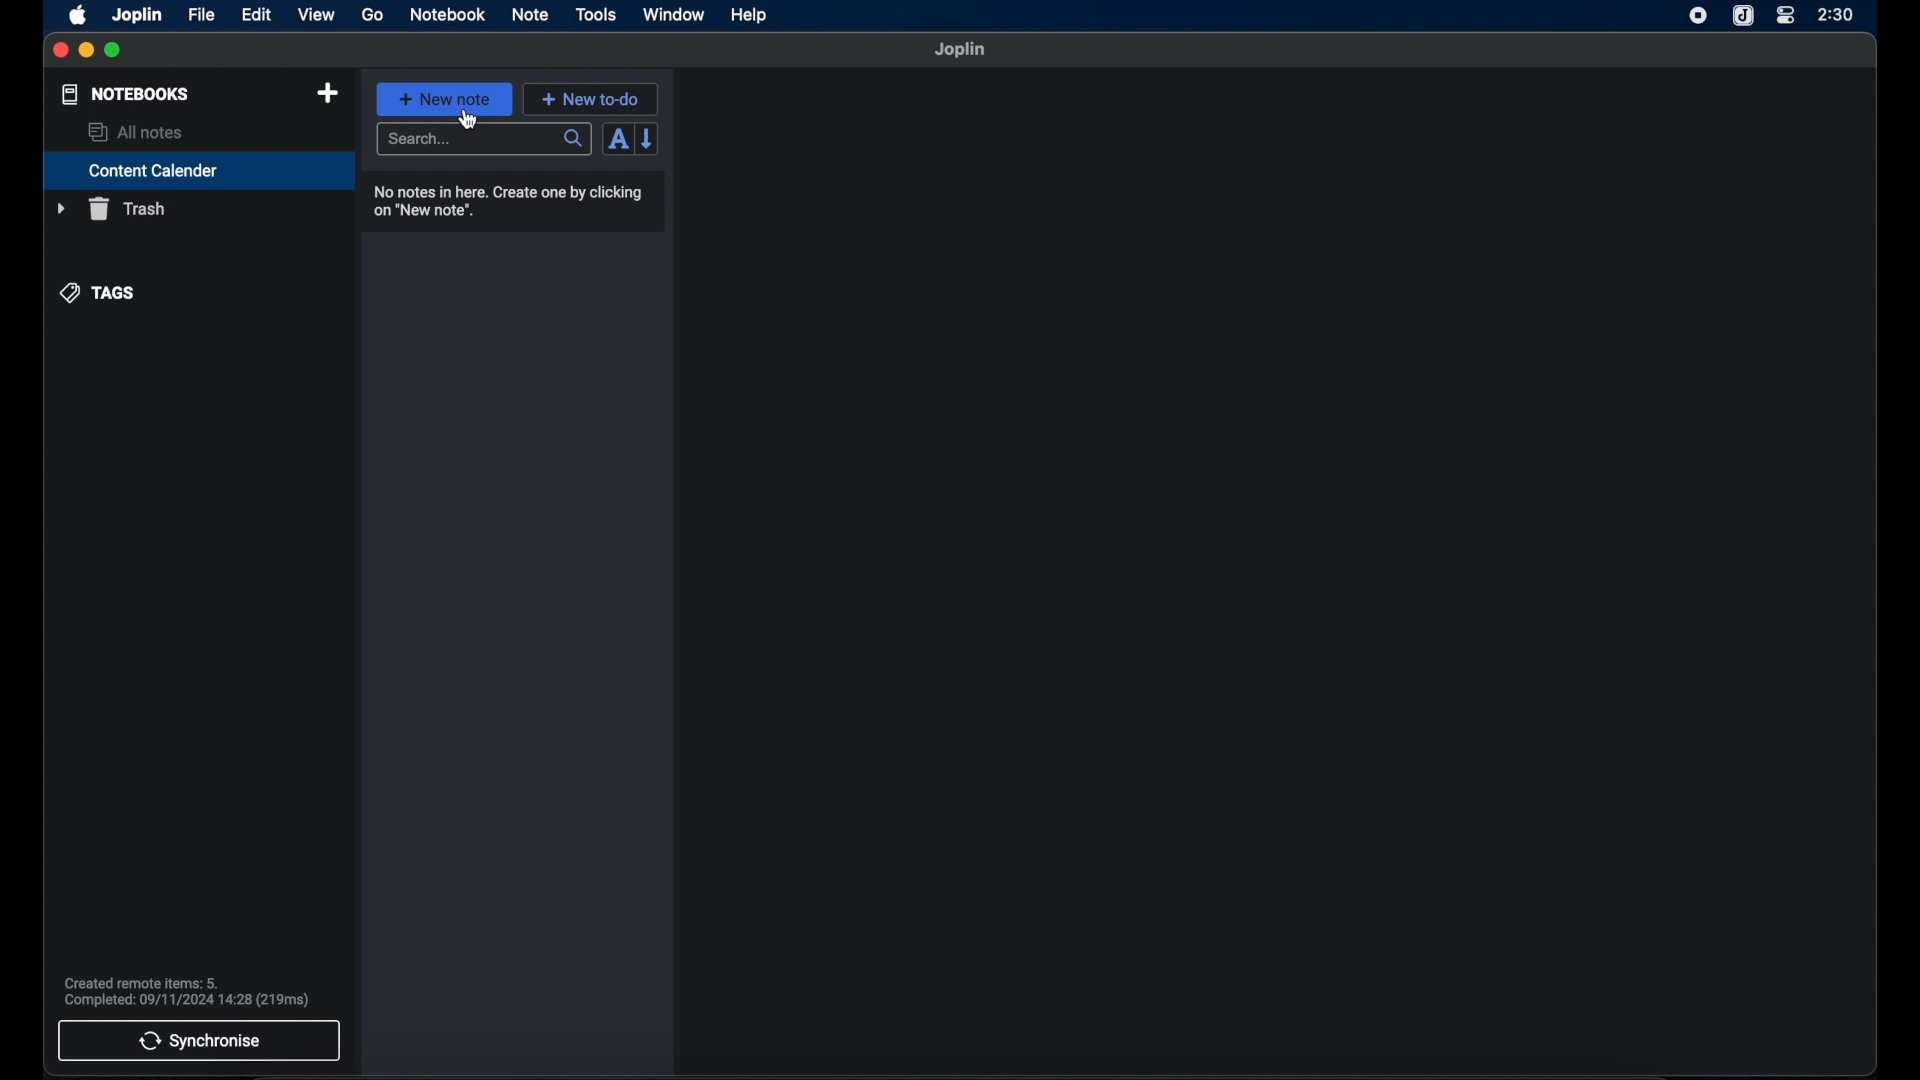 This screenshot has height=1080, width=1920. I want to click on search bar, so click(485, 140).